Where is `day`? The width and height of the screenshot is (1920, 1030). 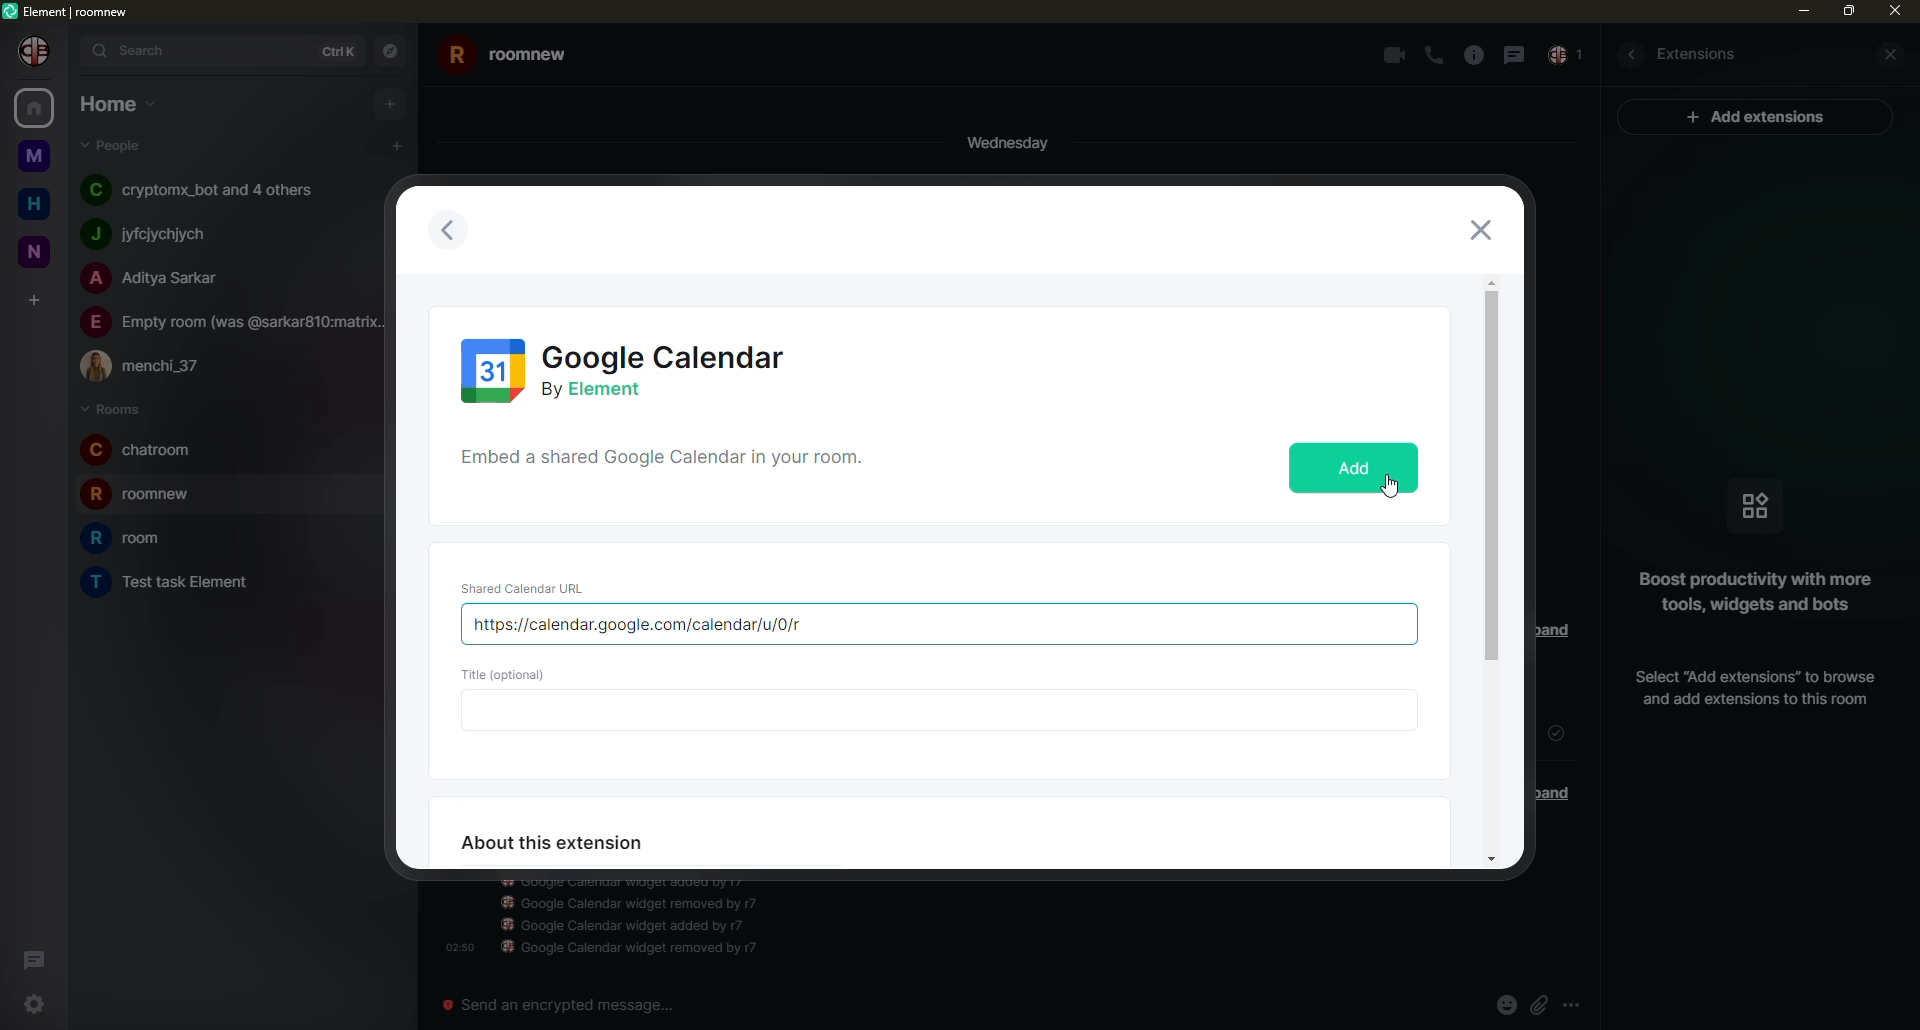 day is located at coordinates (1000, 141).